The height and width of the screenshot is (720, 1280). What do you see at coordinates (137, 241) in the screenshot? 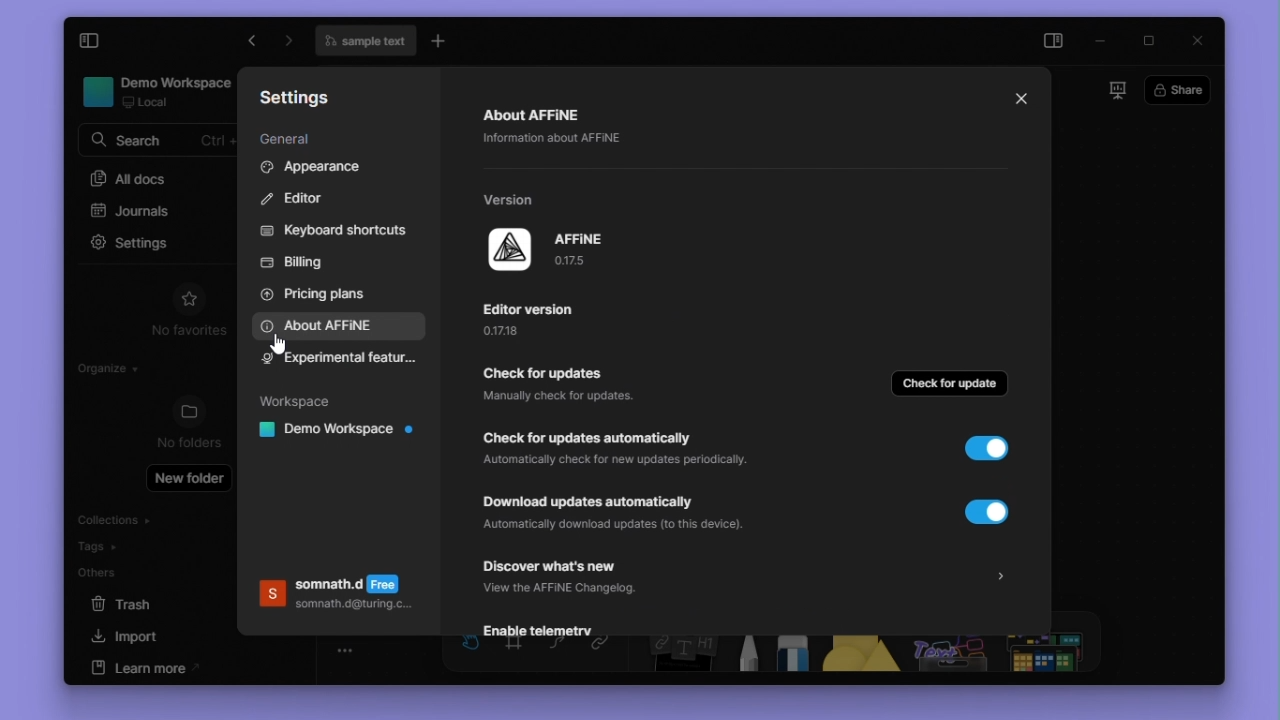
I see `settings` at bounding box center [137, 241].